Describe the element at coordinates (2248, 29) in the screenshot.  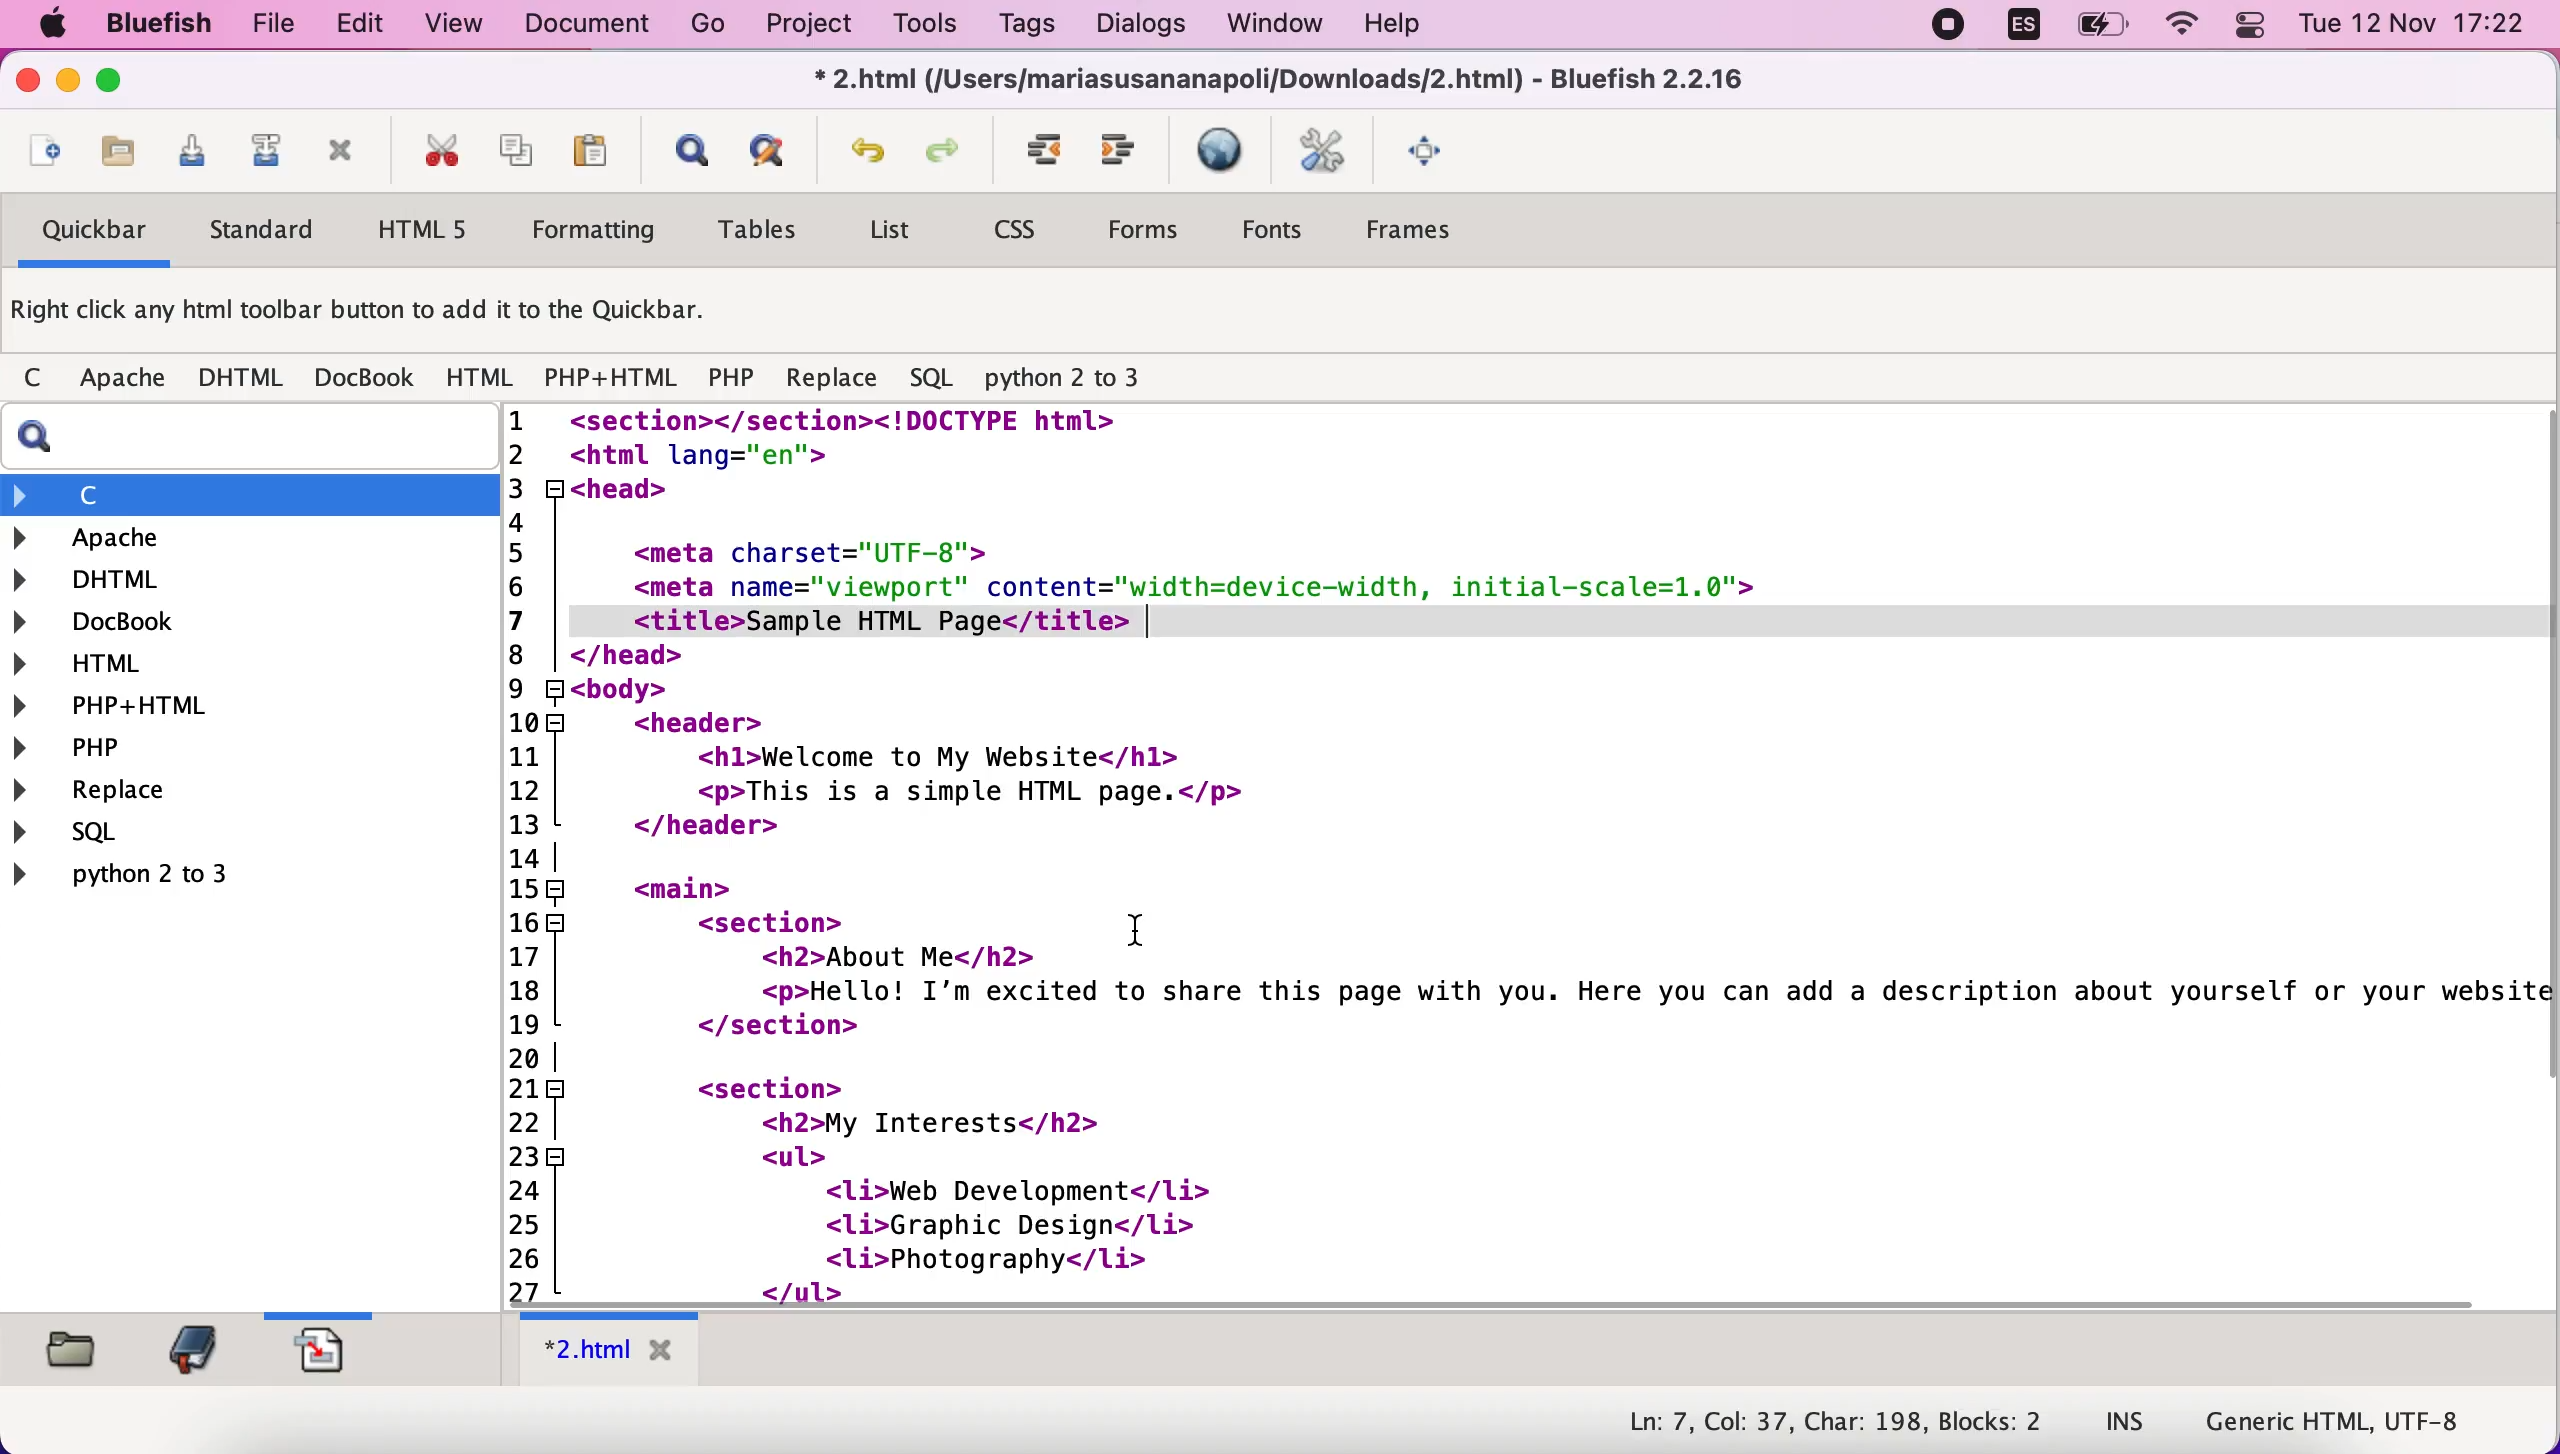
I see `control centre` at that location.